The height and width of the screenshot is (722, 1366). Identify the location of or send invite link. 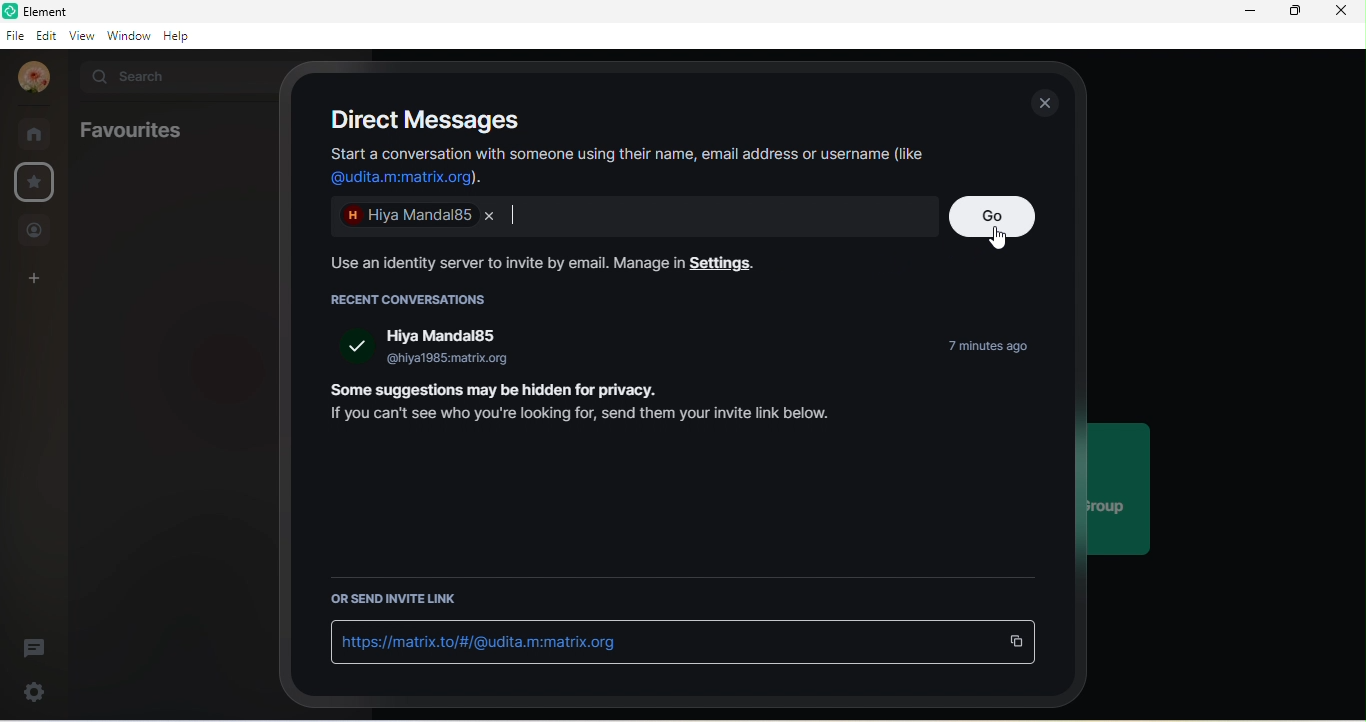
(399, 601).